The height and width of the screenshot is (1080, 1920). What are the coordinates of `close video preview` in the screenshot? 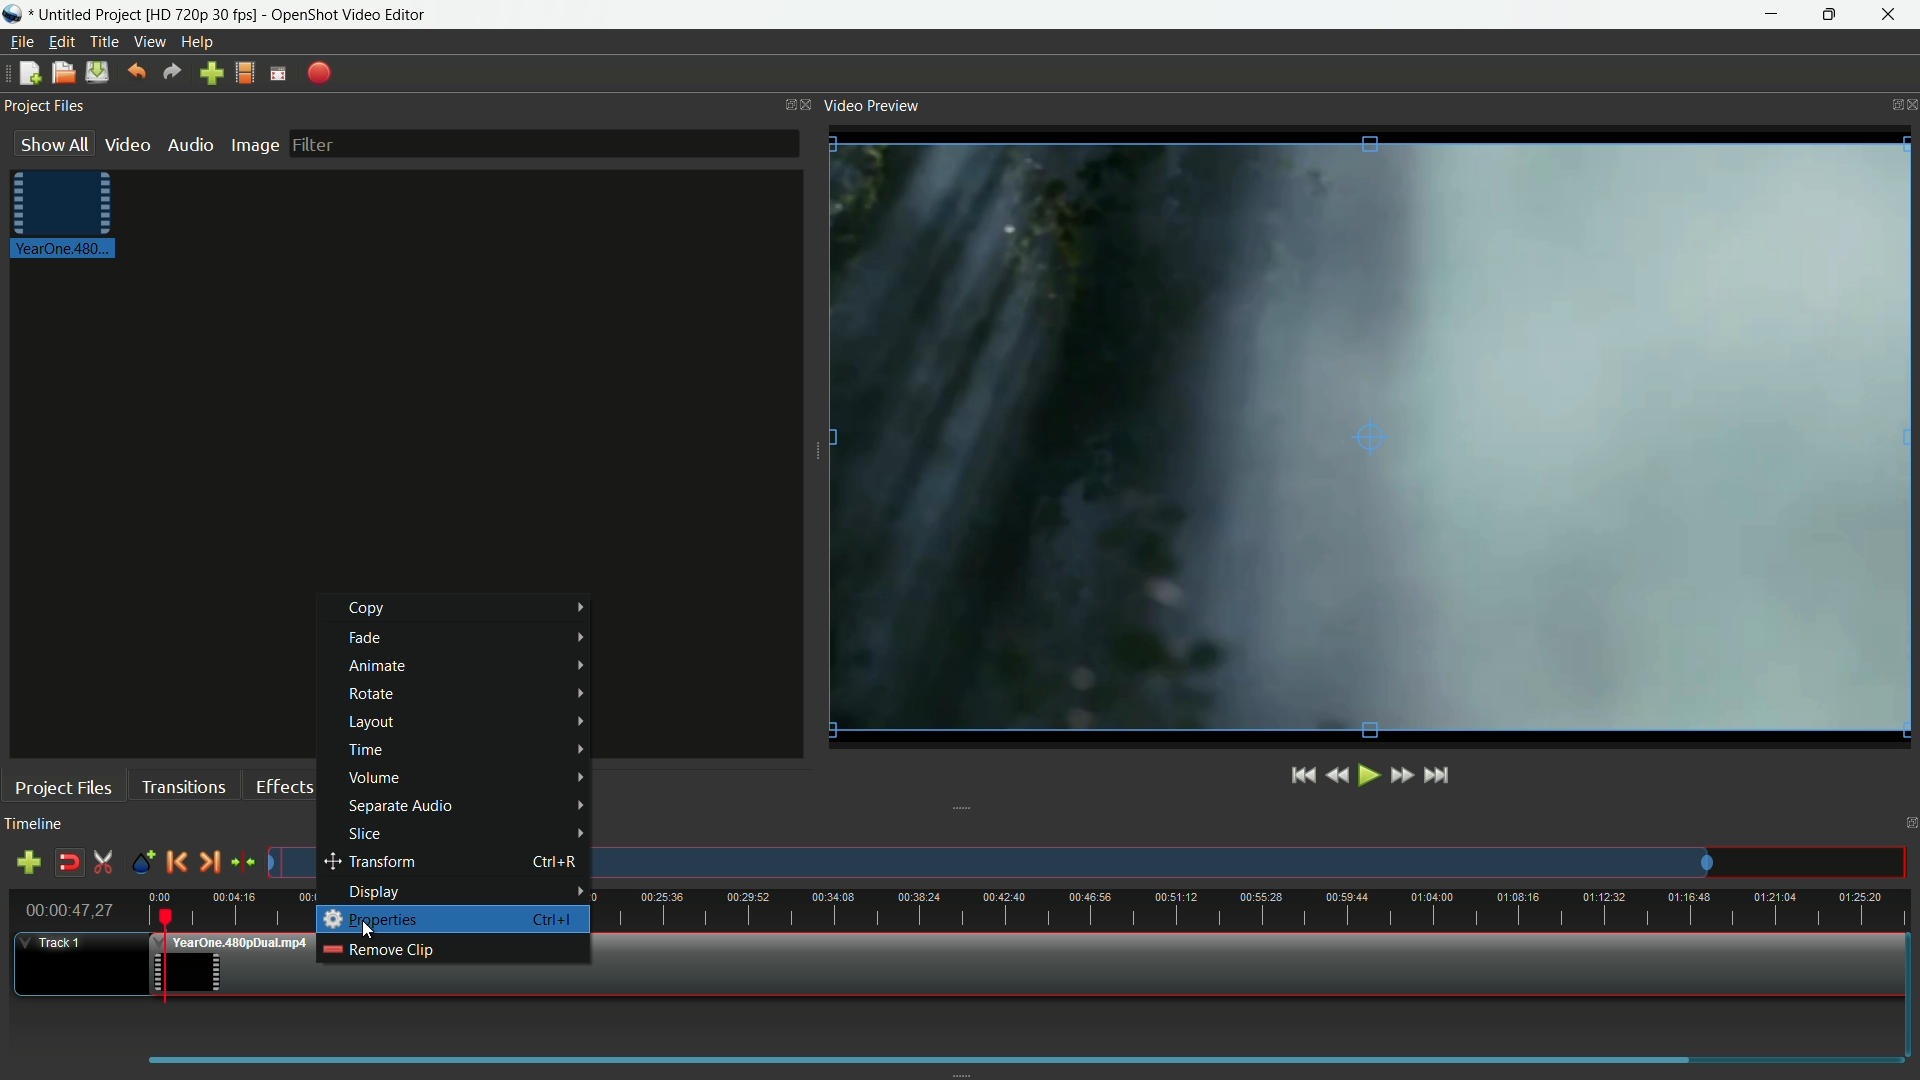 It's located at (1908, 101).